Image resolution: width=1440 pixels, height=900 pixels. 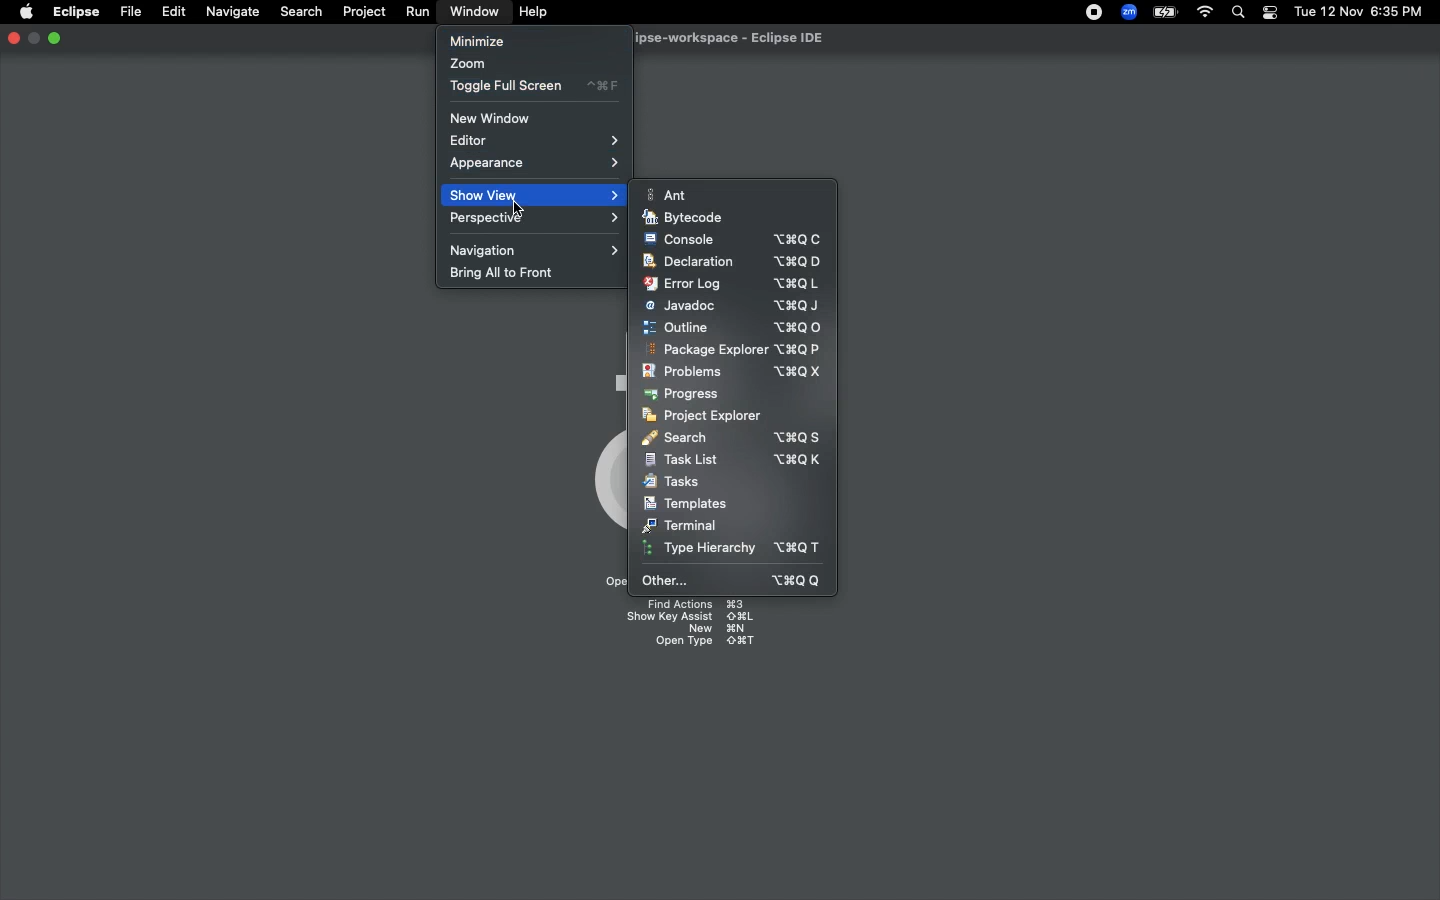 I want to click on Type hierarchy, so click(x=737, y=550).